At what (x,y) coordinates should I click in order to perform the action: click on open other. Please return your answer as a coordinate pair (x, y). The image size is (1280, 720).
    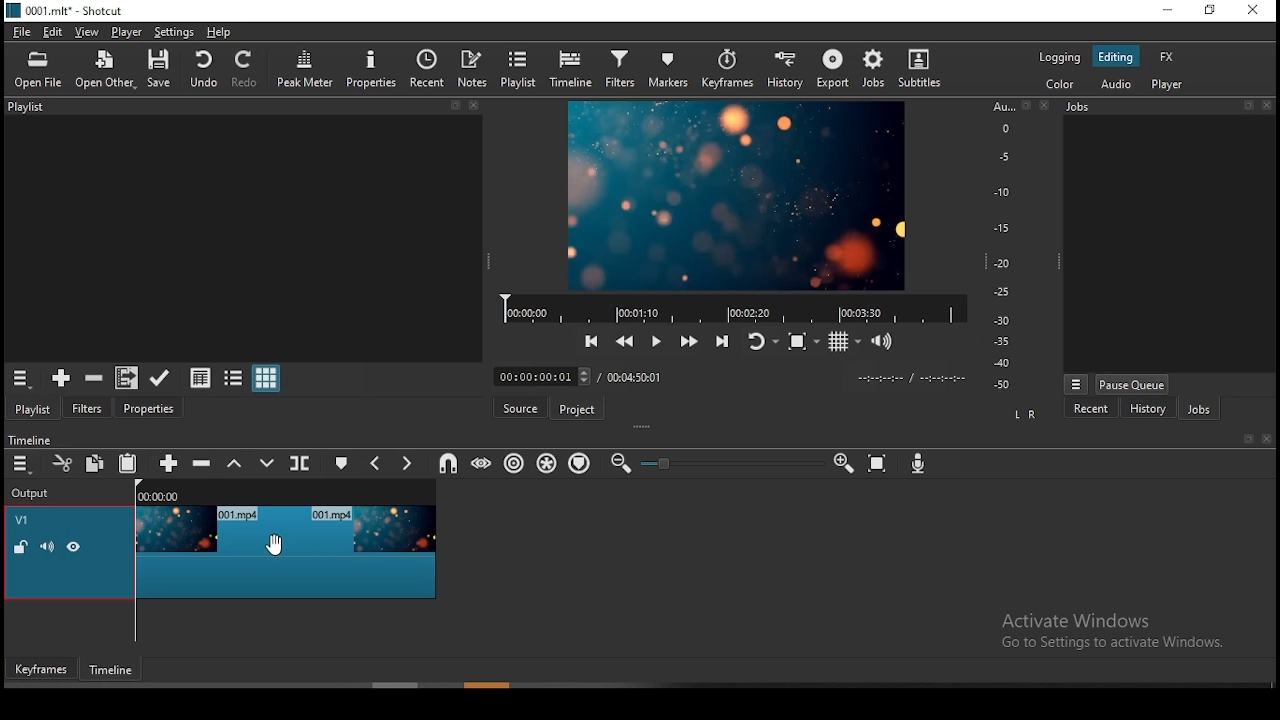
    Looking at the image, I should click on (107, 71).